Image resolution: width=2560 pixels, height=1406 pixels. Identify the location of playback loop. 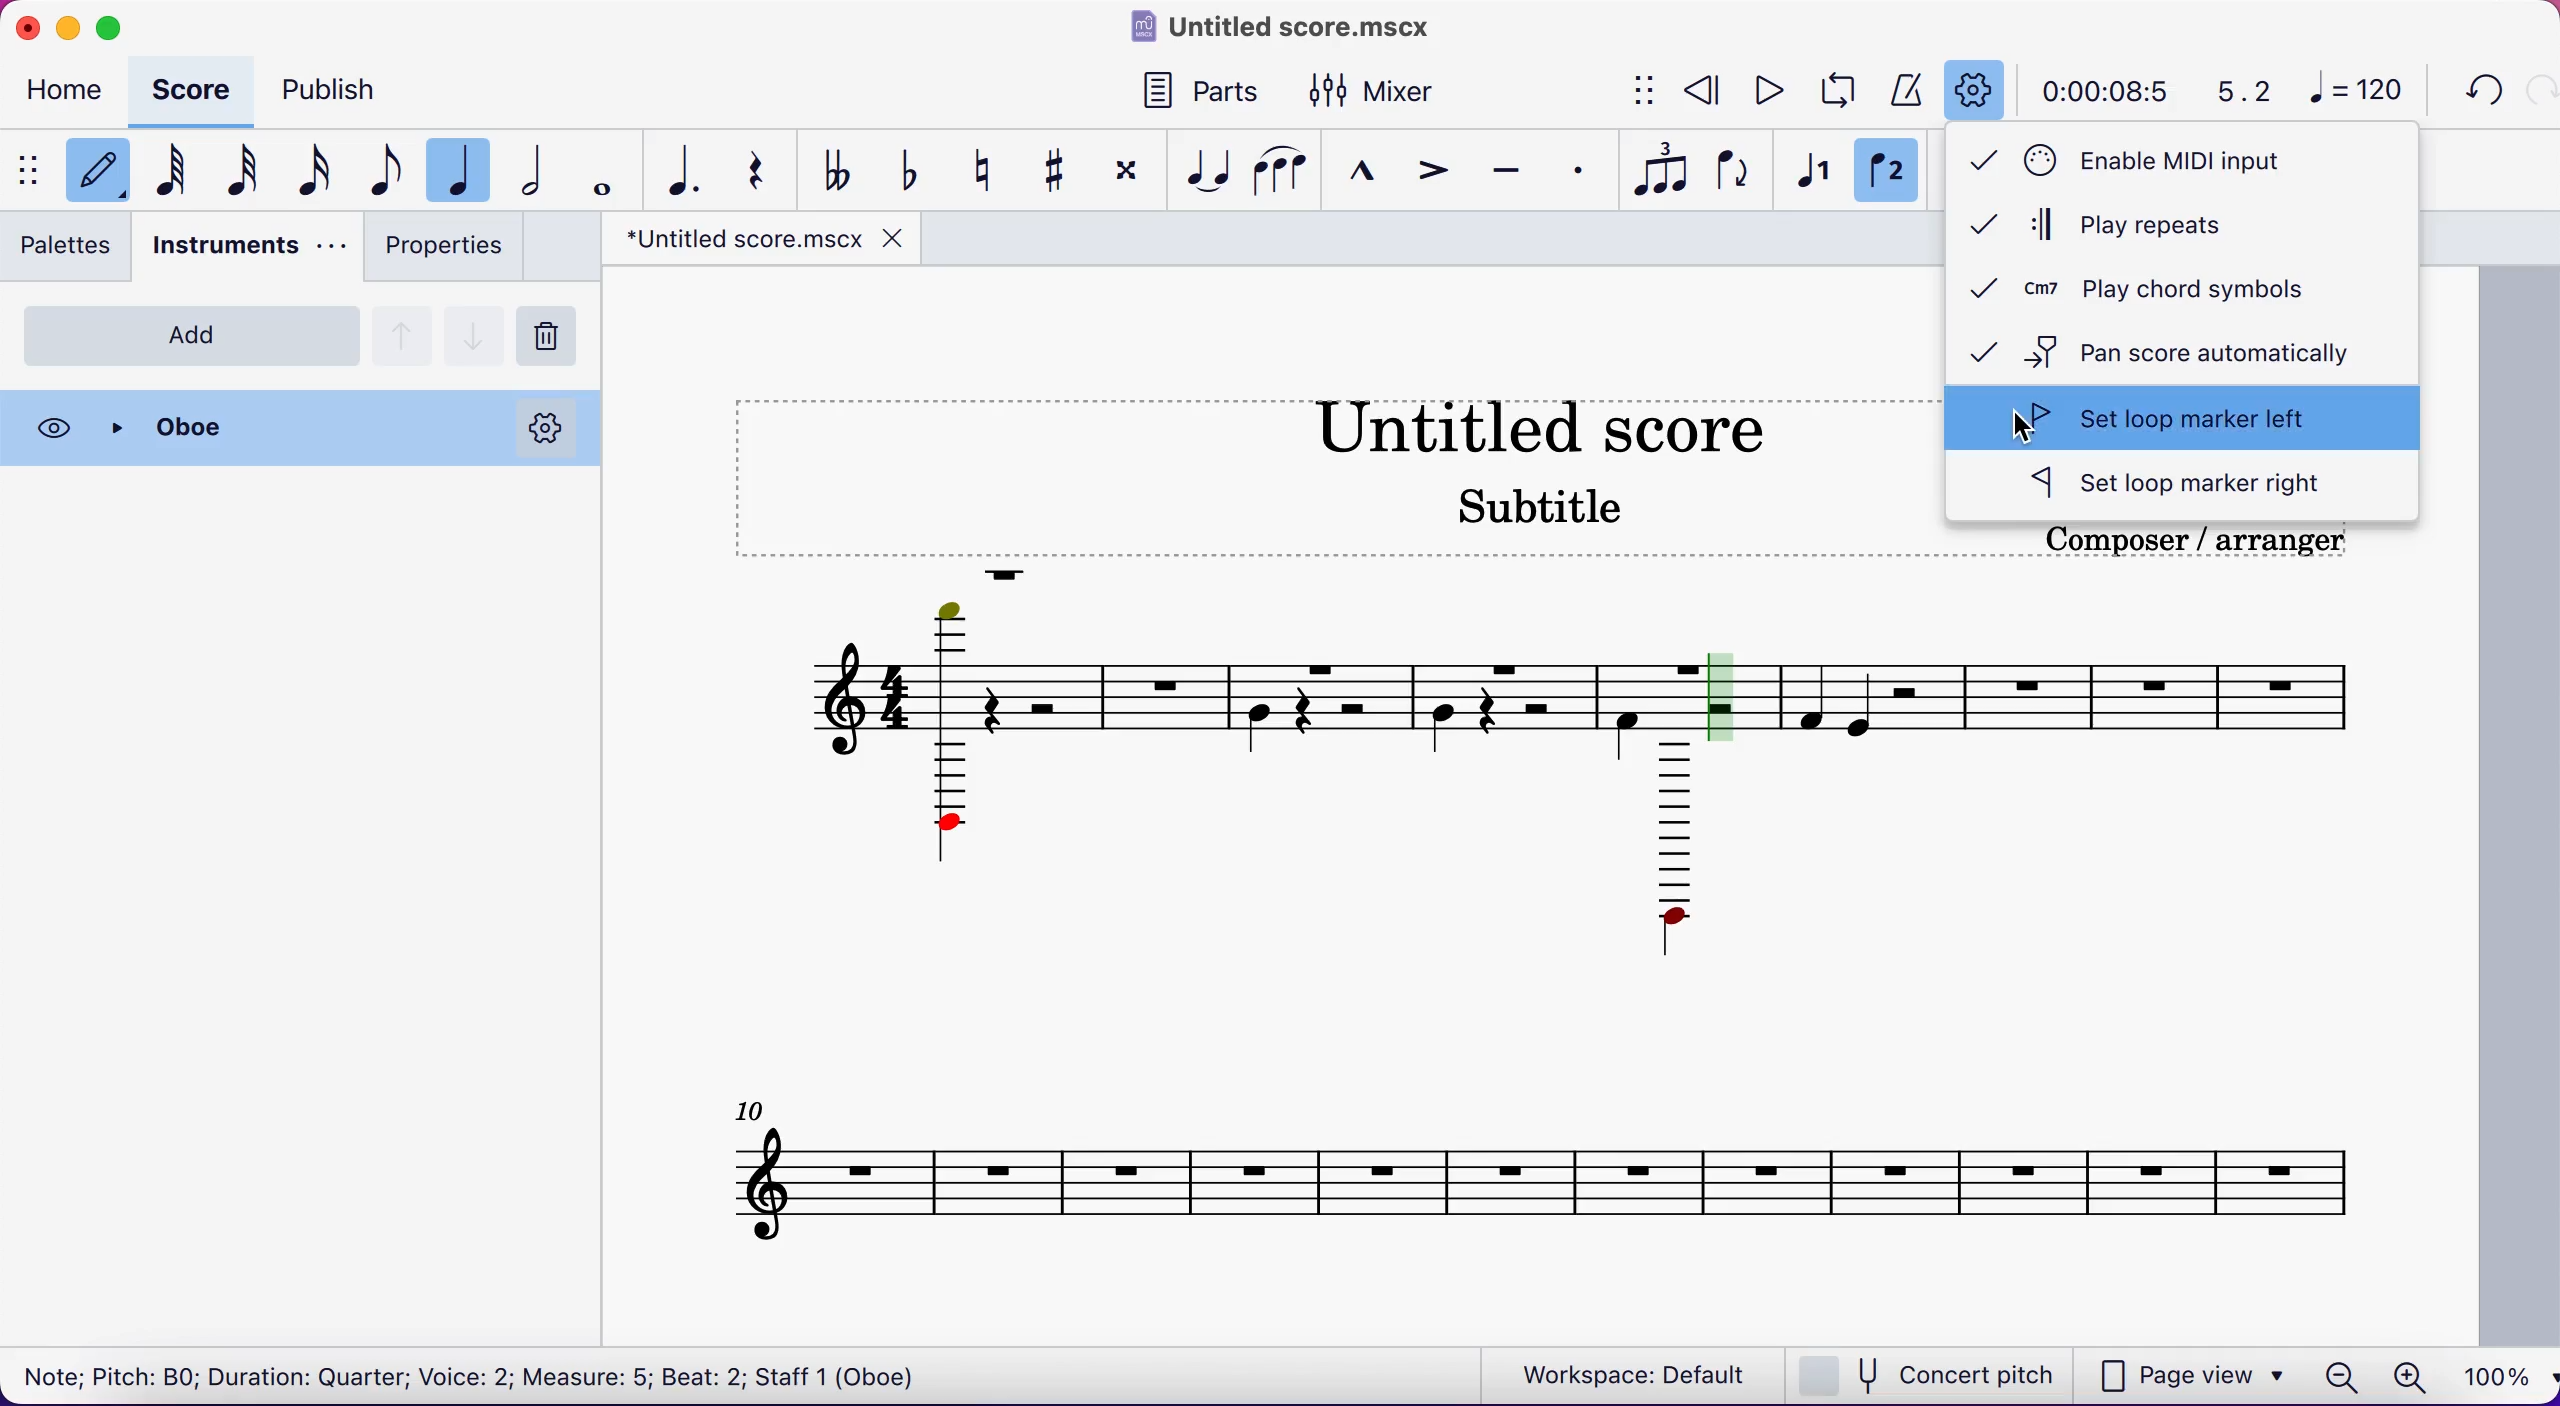
(1840, 91).